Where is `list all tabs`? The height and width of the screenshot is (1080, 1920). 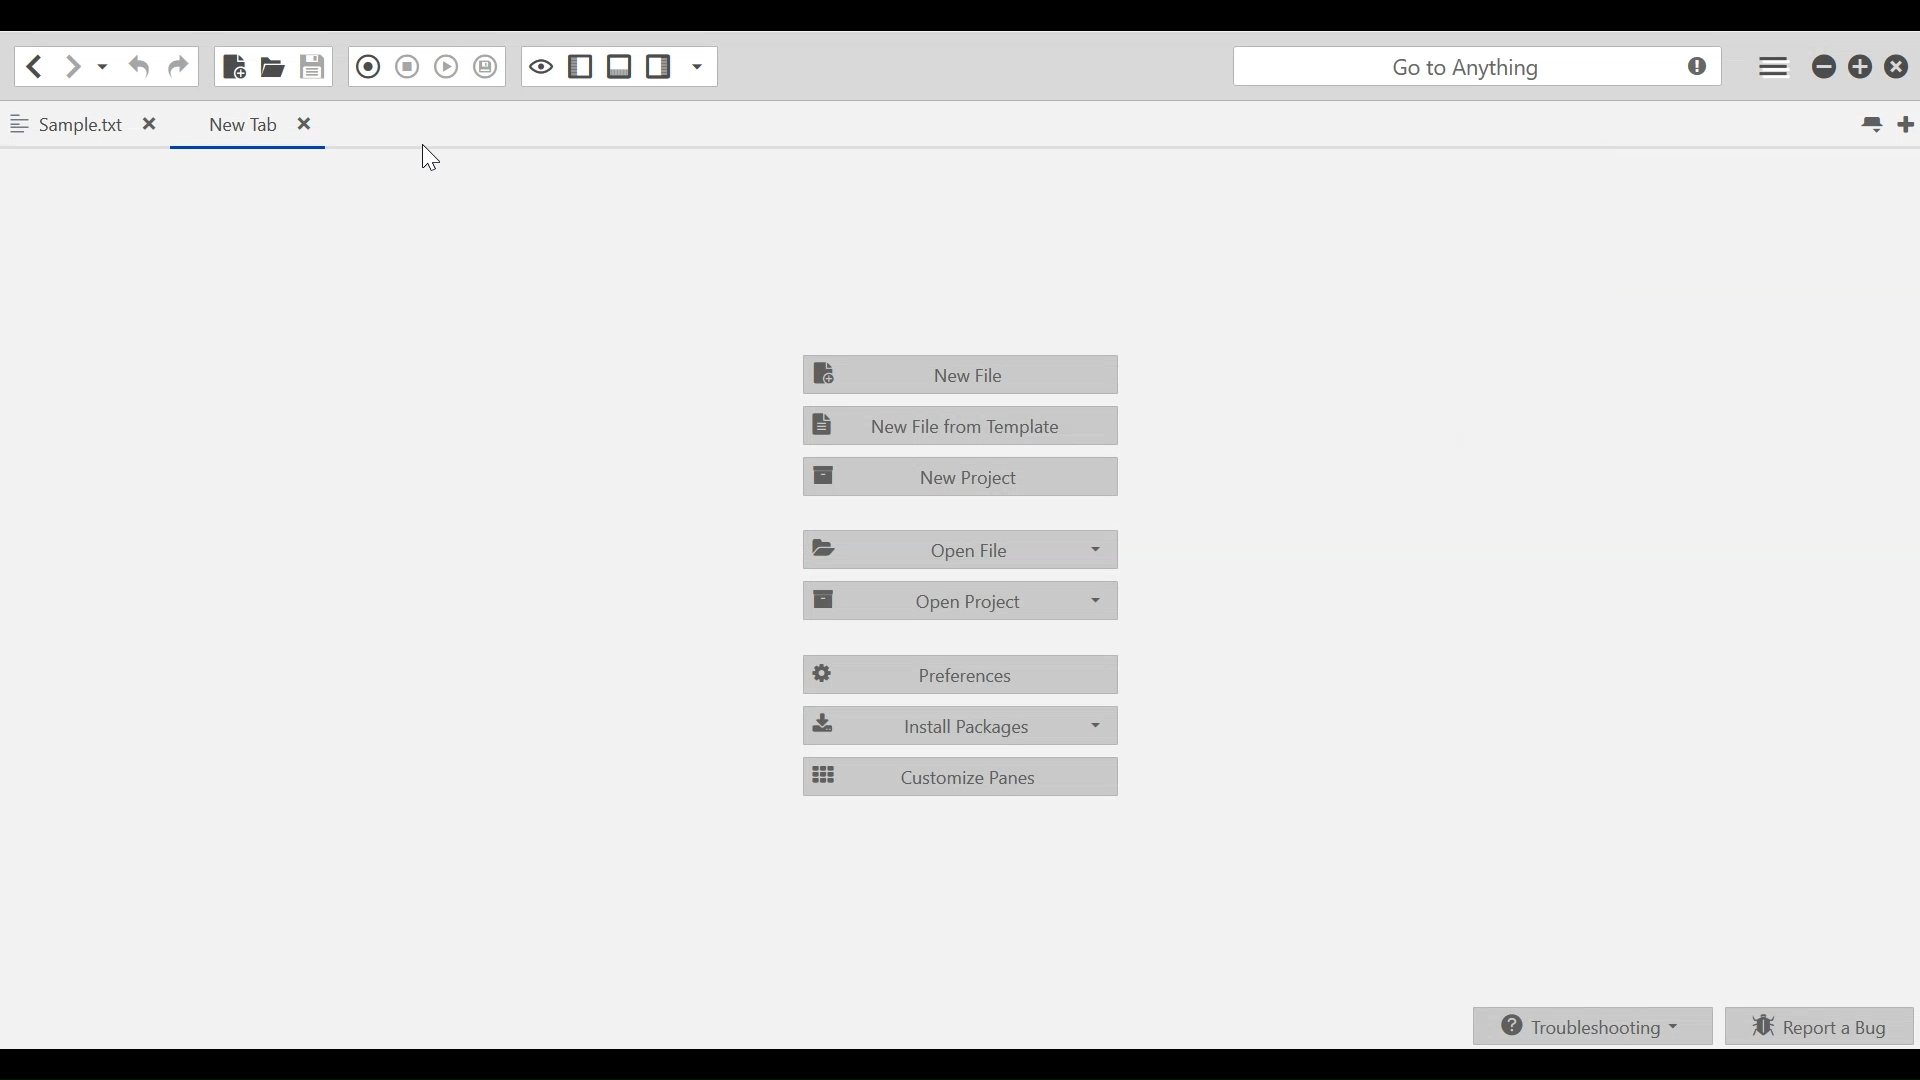 list all tabs is located at coordinates (1874, 123).